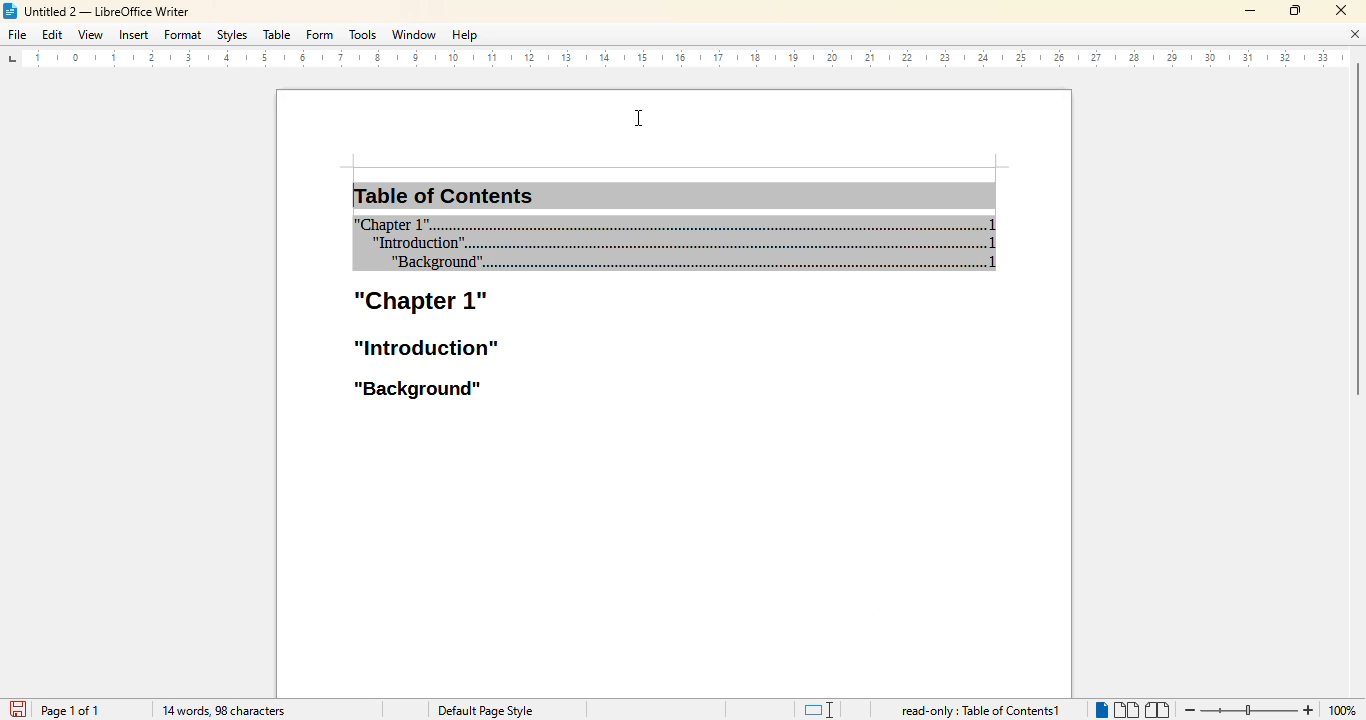 This screenshot has width=1366, height=720. What do you see at coordinates (90, 35) in the screenshot?
I see `view` at bounding box center [90, 35].